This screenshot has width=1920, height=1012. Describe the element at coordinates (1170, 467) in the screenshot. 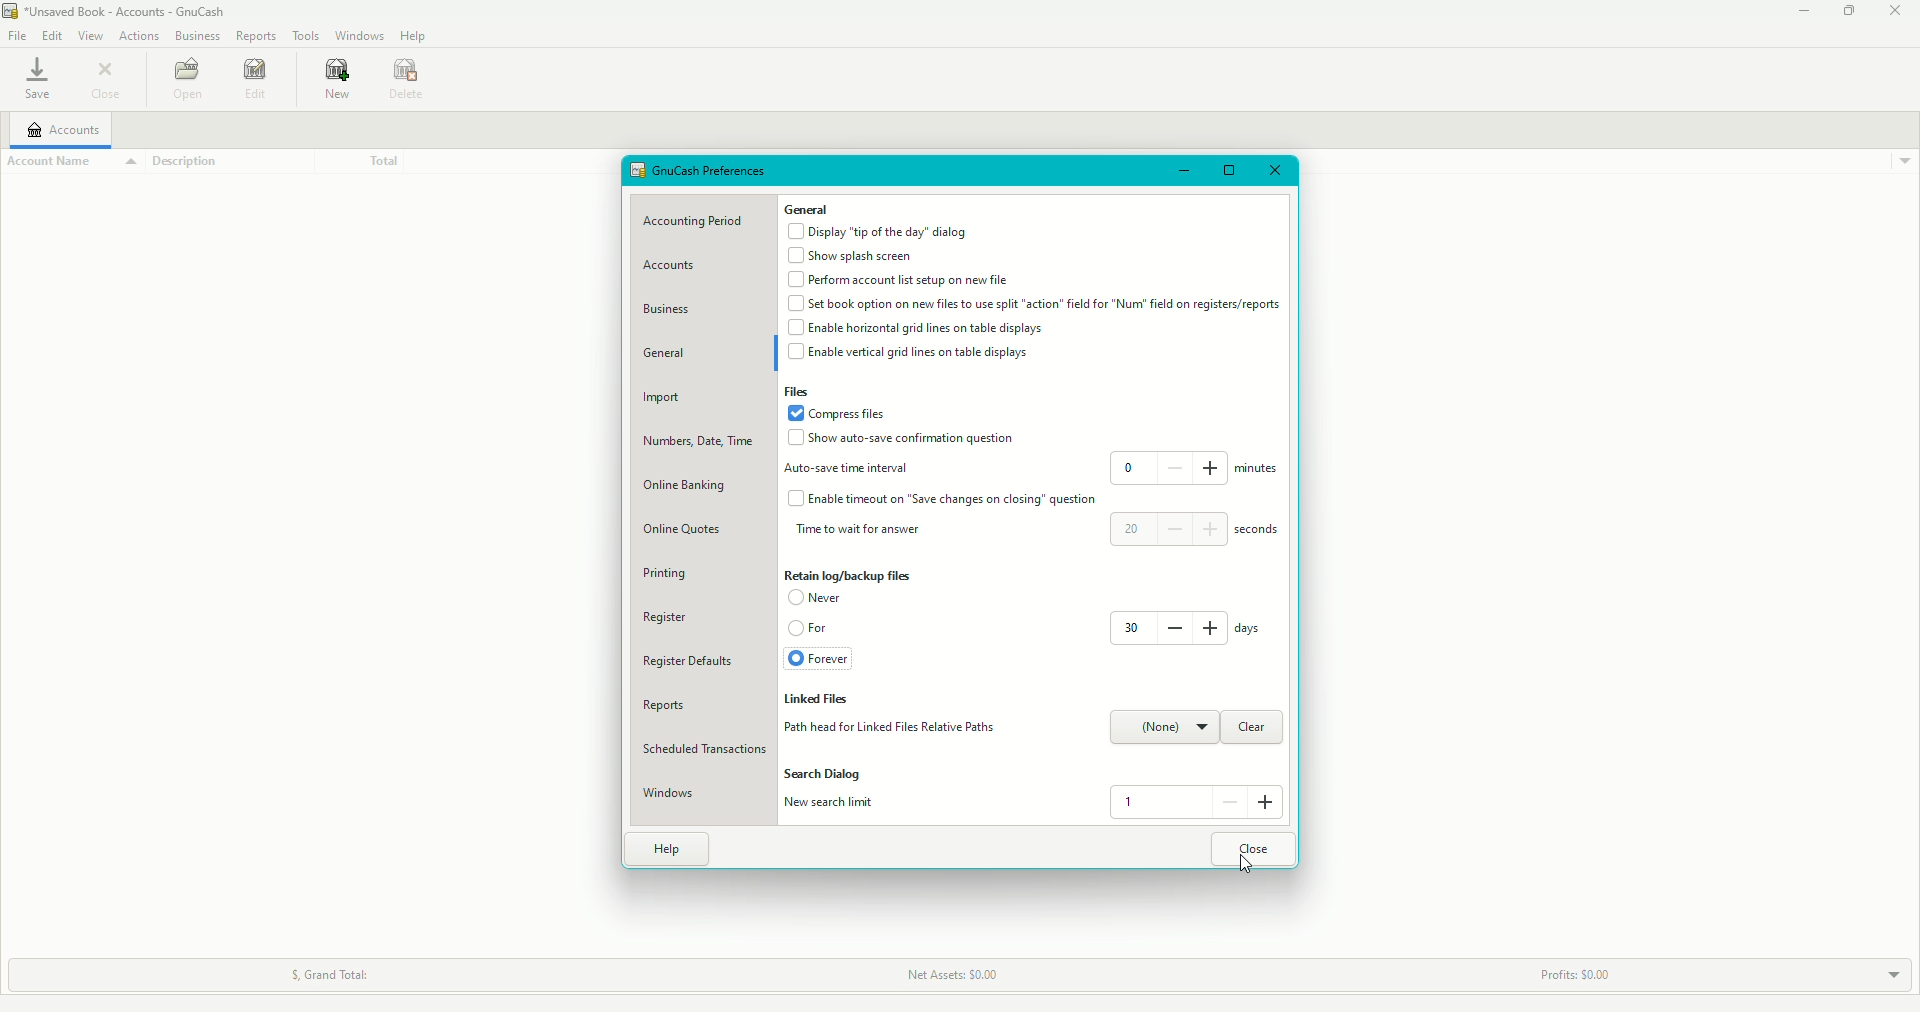

I see `0` at that location.